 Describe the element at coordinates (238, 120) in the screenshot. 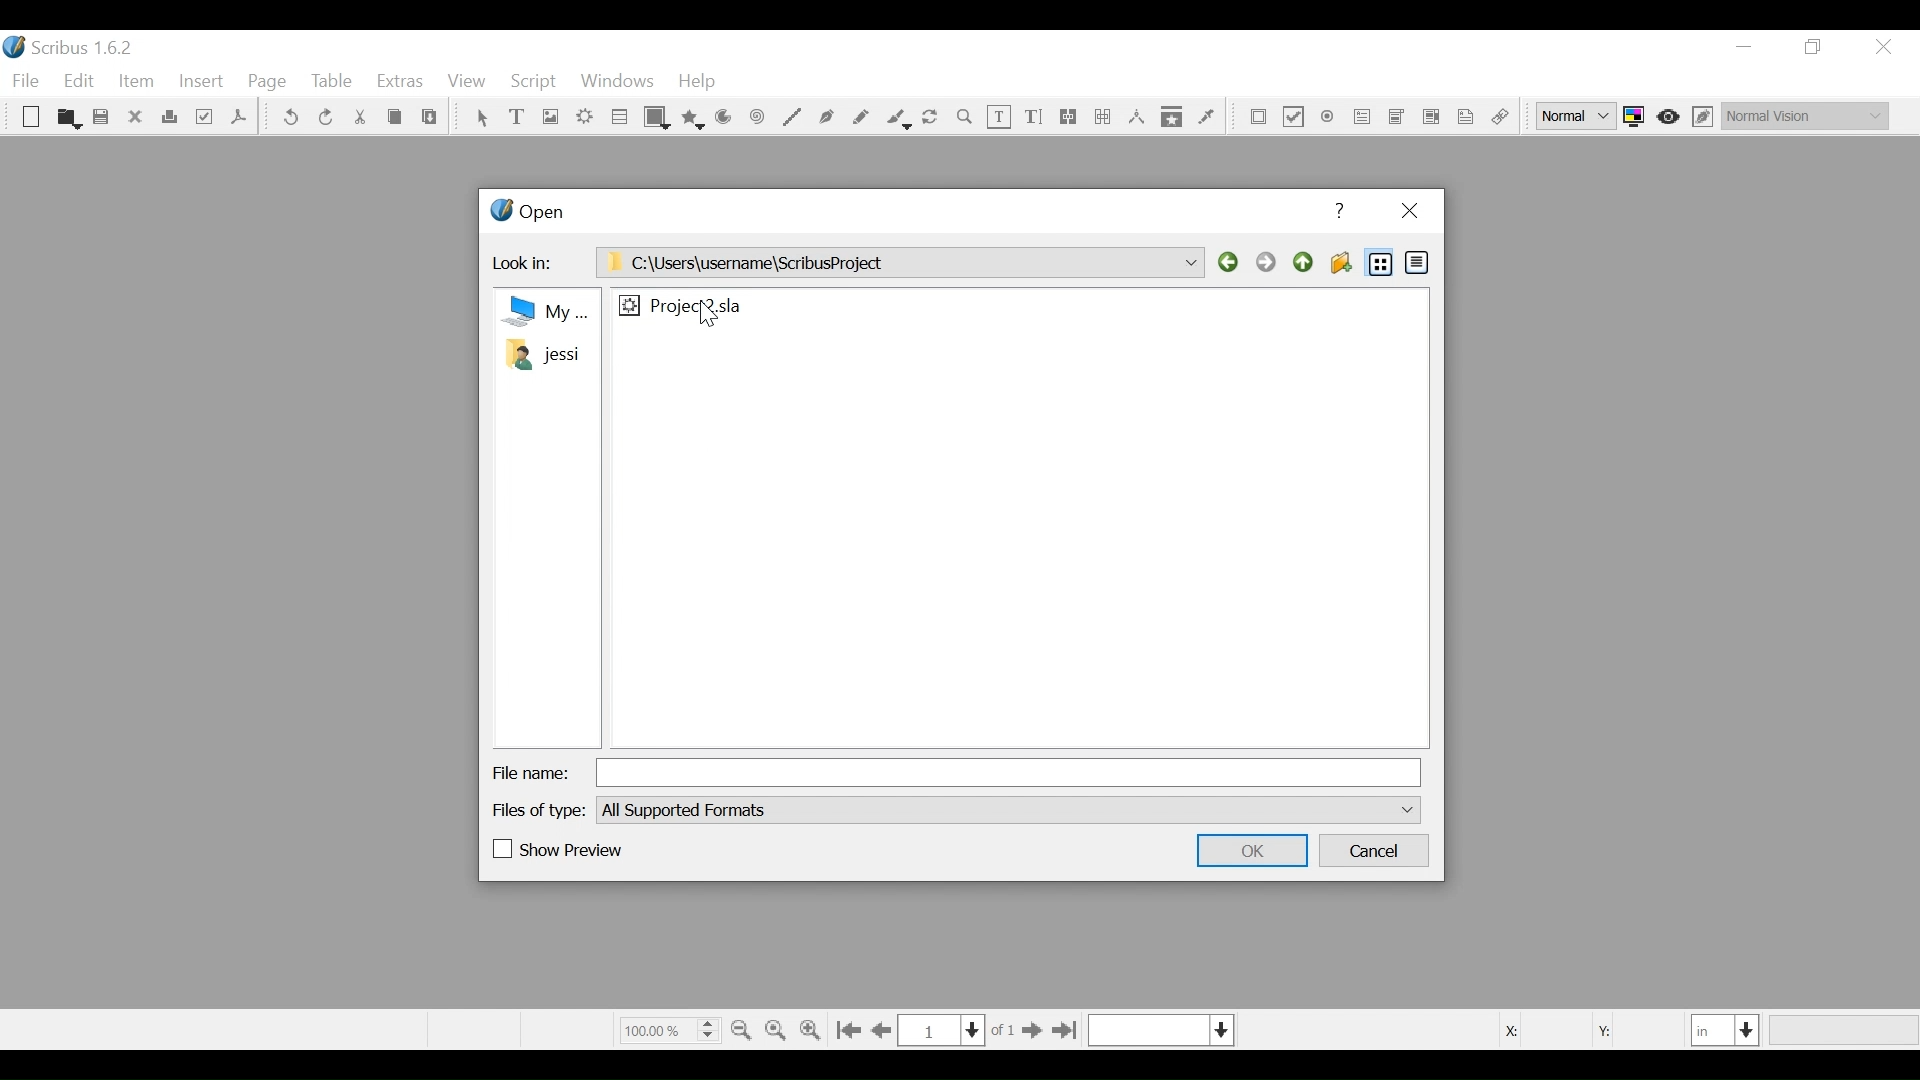

I see `Save as PDF` at that location.